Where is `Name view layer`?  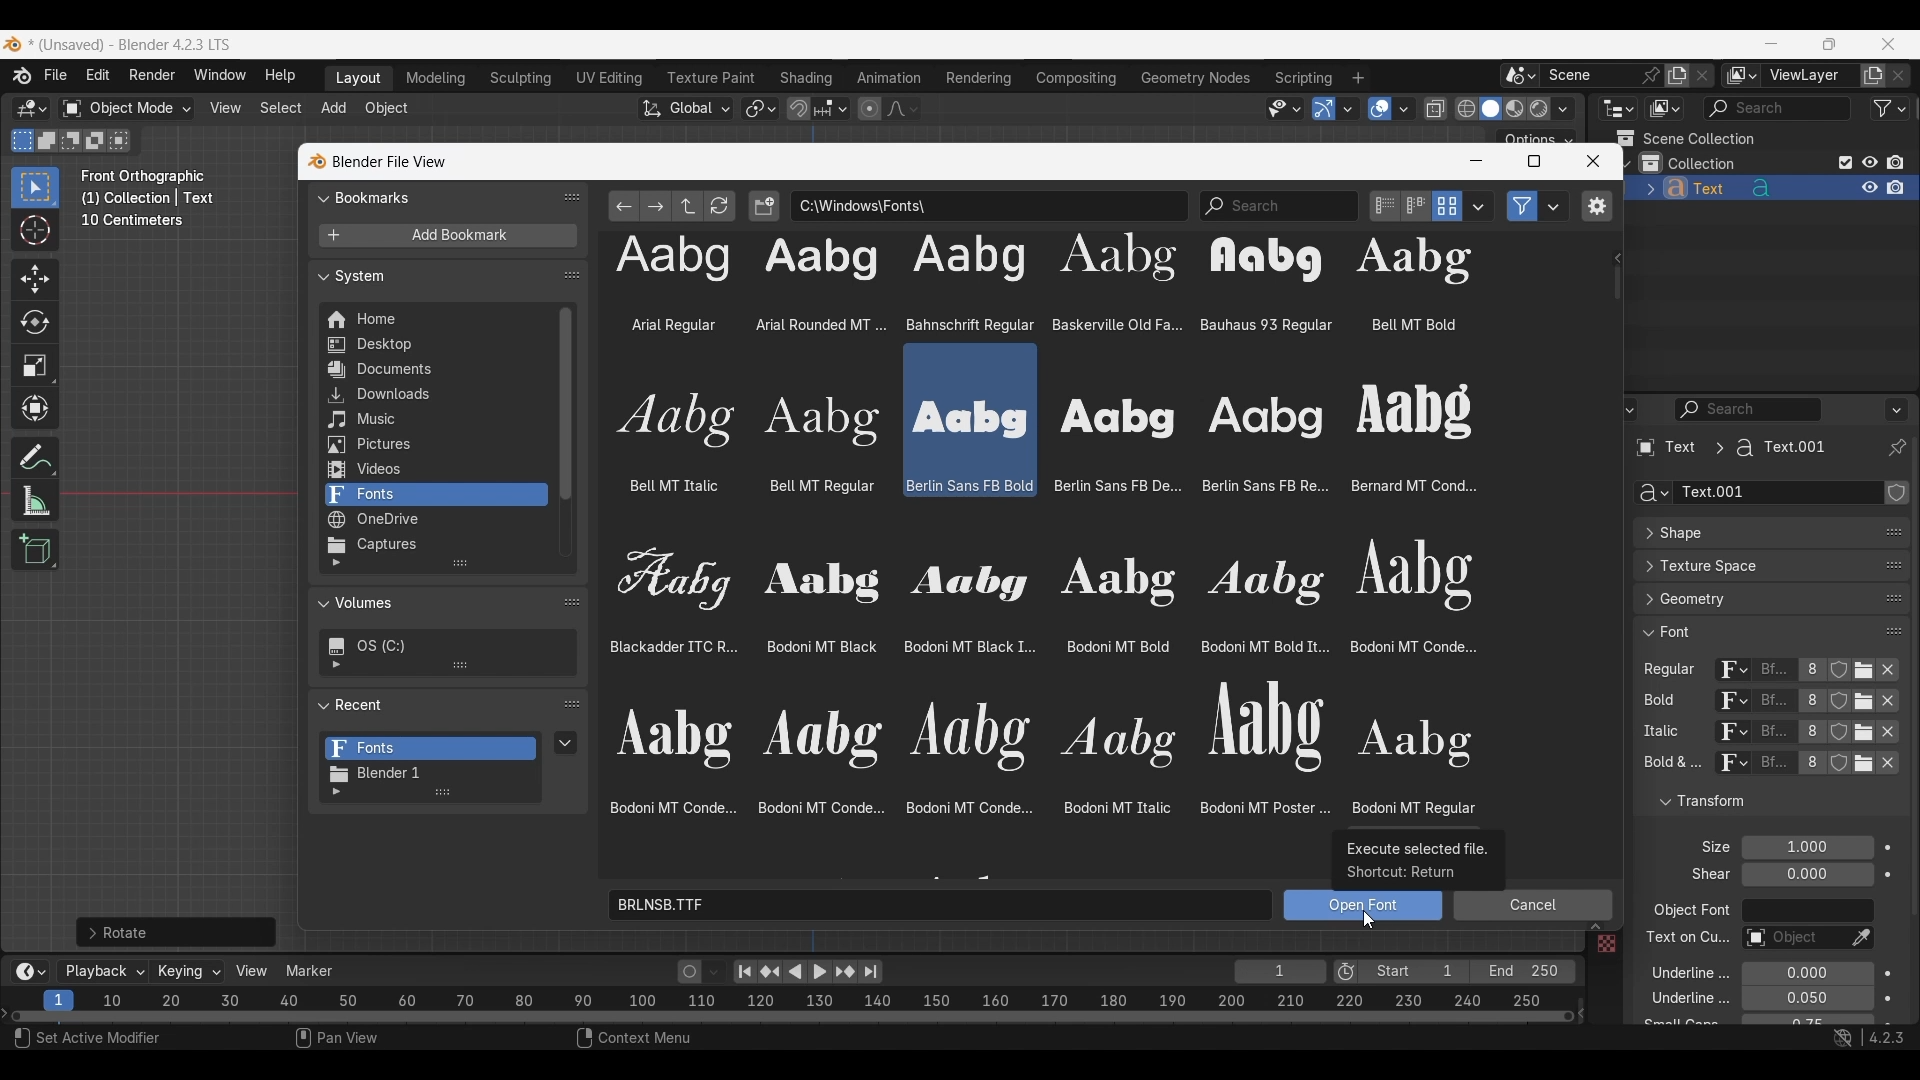
Name view layer is located at coordinates (1810, 76).